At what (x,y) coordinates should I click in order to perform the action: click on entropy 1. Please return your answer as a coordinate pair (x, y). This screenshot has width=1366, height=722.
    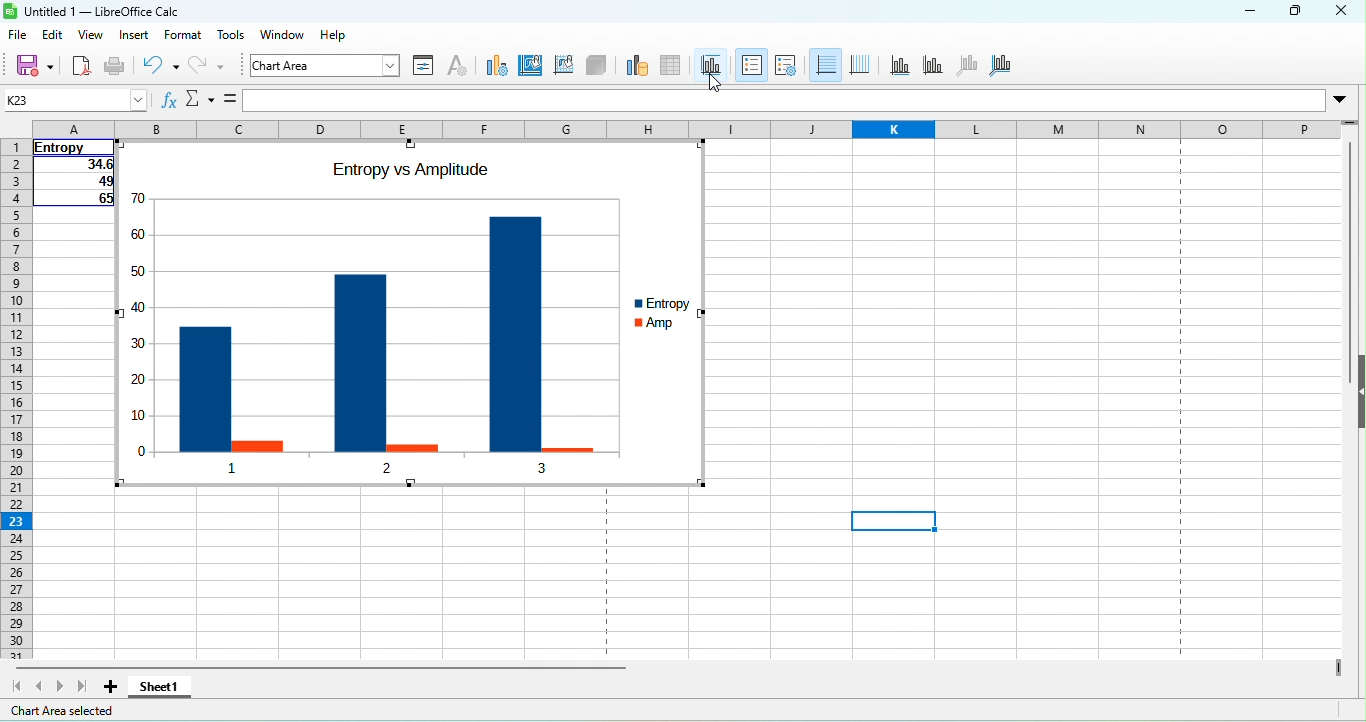
    Looking at the image, I should click on (204, 378).